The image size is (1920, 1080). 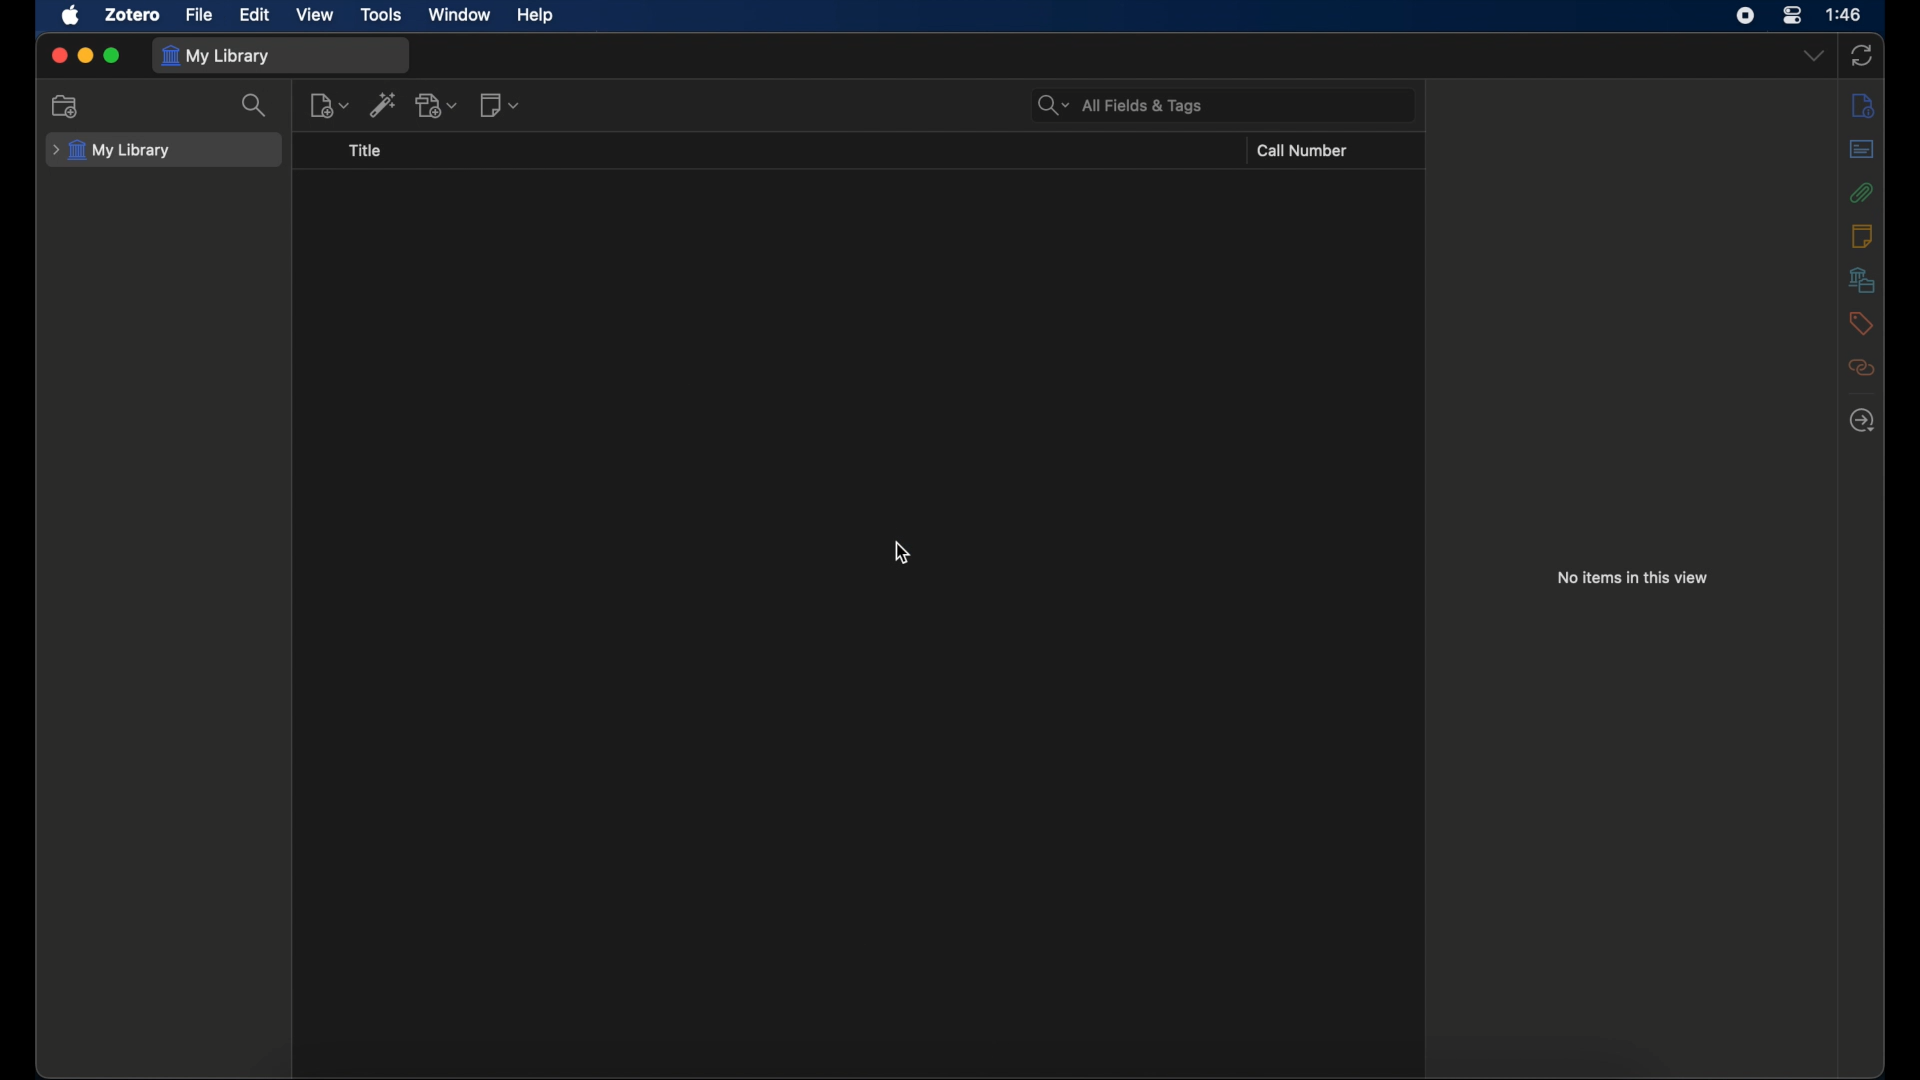 I want to click on help, so click(x=534, y=15).